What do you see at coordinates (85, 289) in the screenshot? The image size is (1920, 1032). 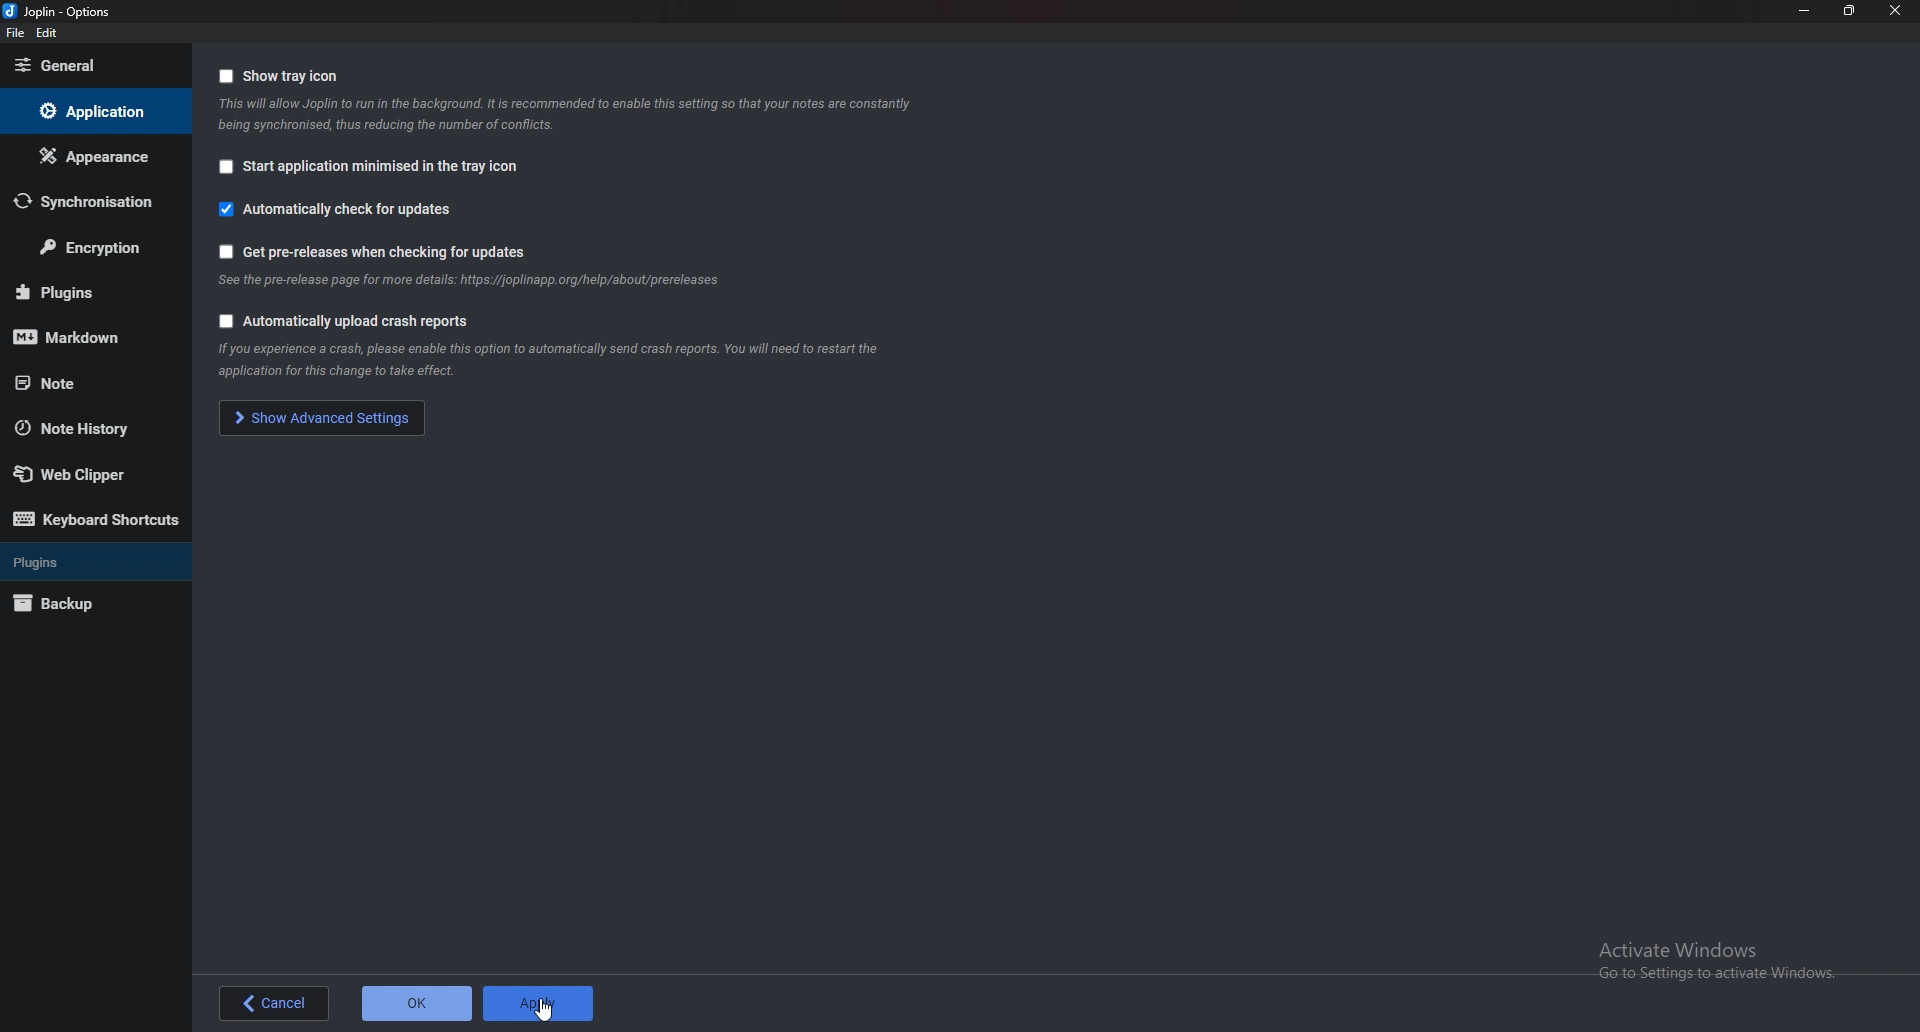 I see `Plugins` at bounding box center [85, 289].